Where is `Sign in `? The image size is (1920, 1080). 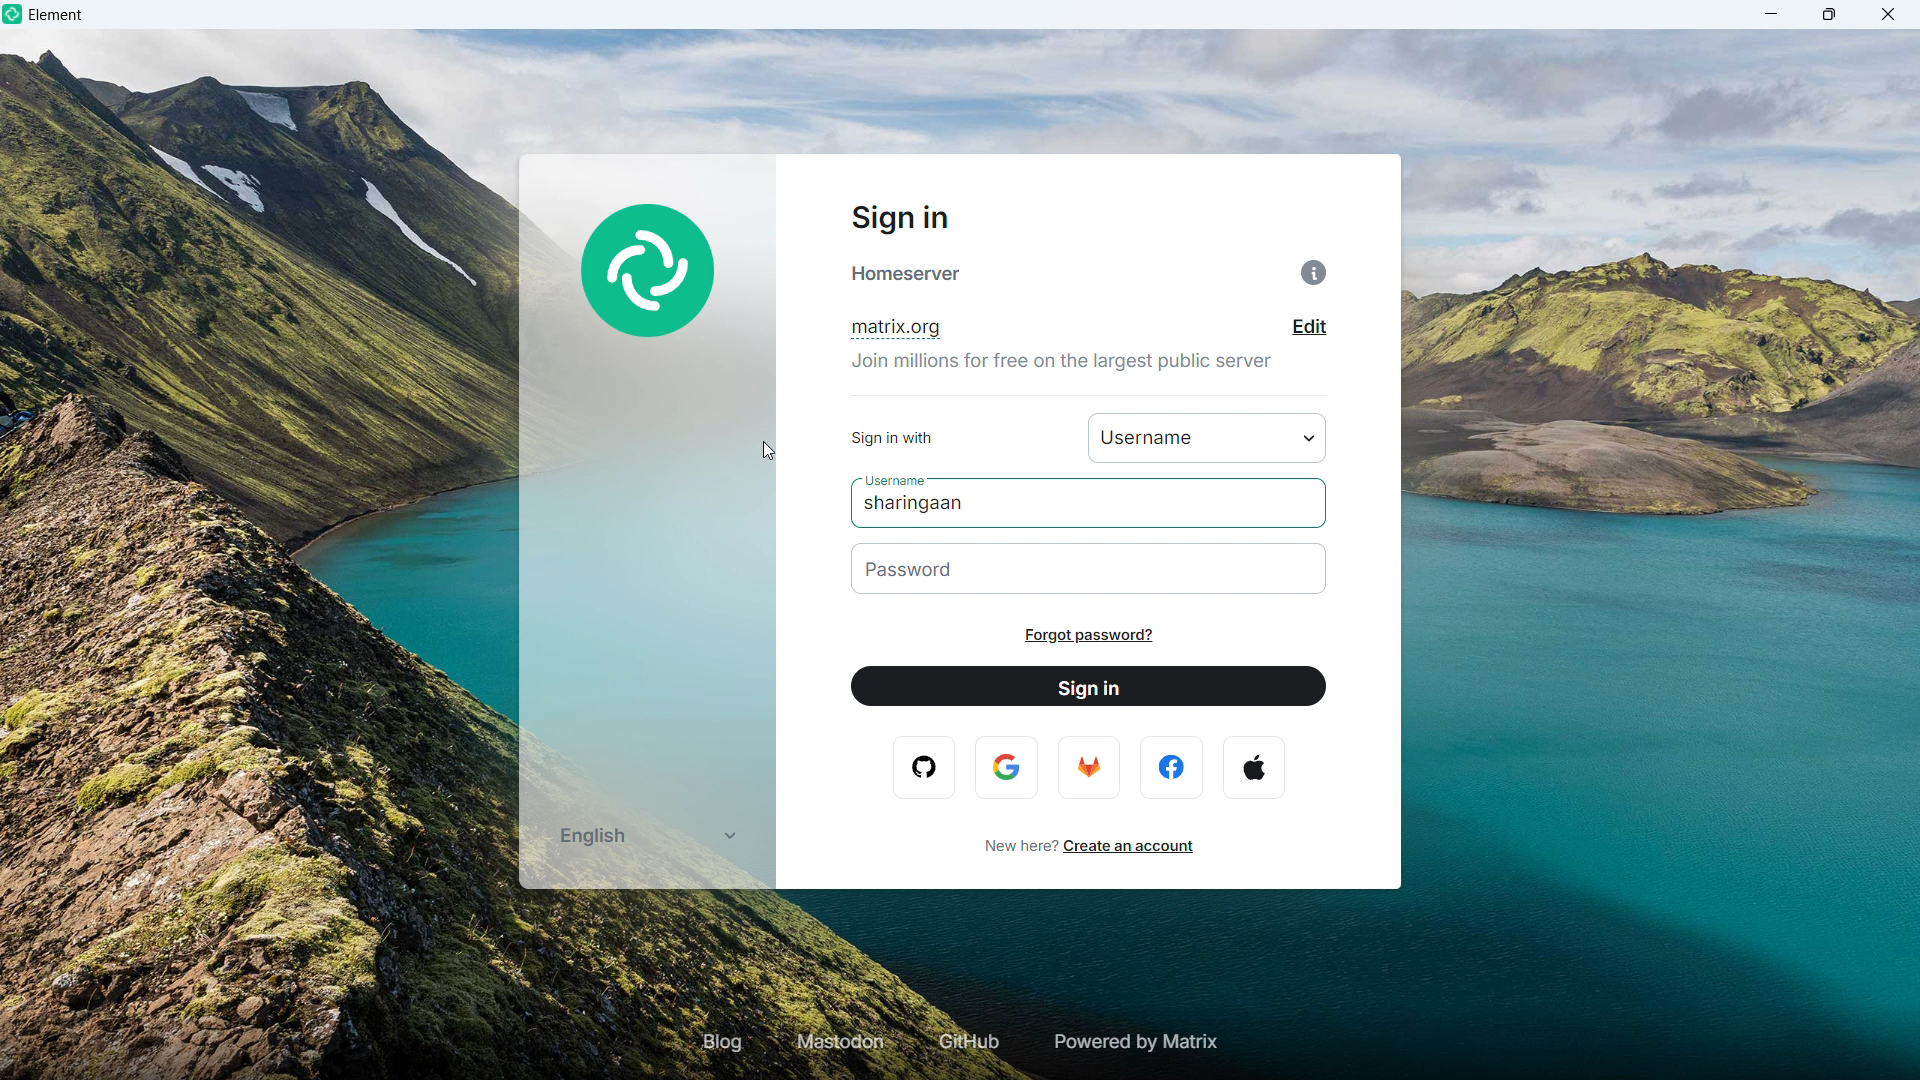 Sign in  is located at coordinates (1089, 687).